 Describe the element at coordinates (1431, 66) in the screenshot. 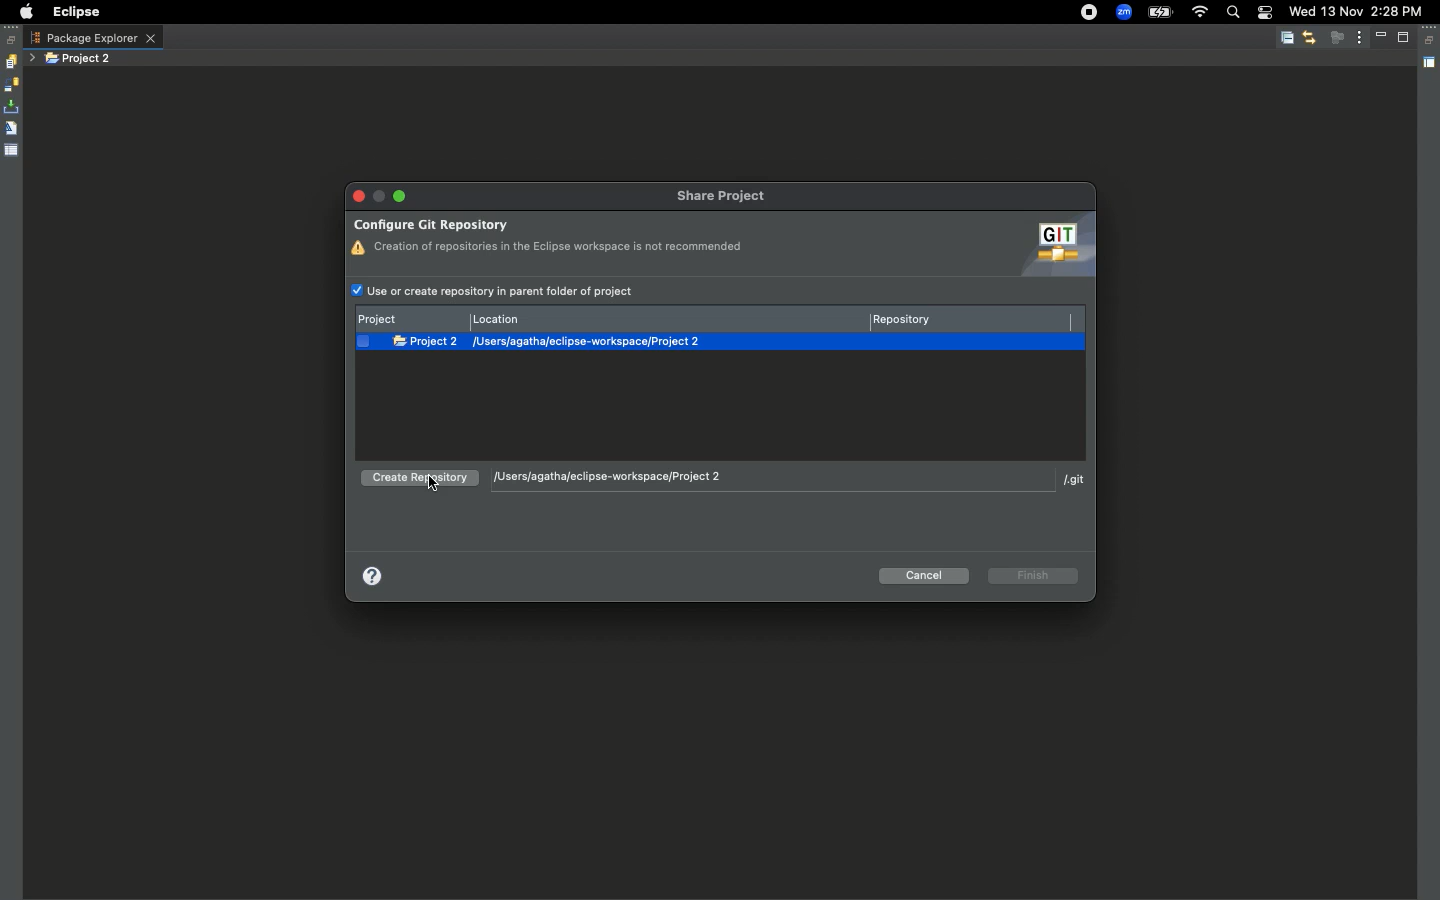

I see `Shared area` at that location.